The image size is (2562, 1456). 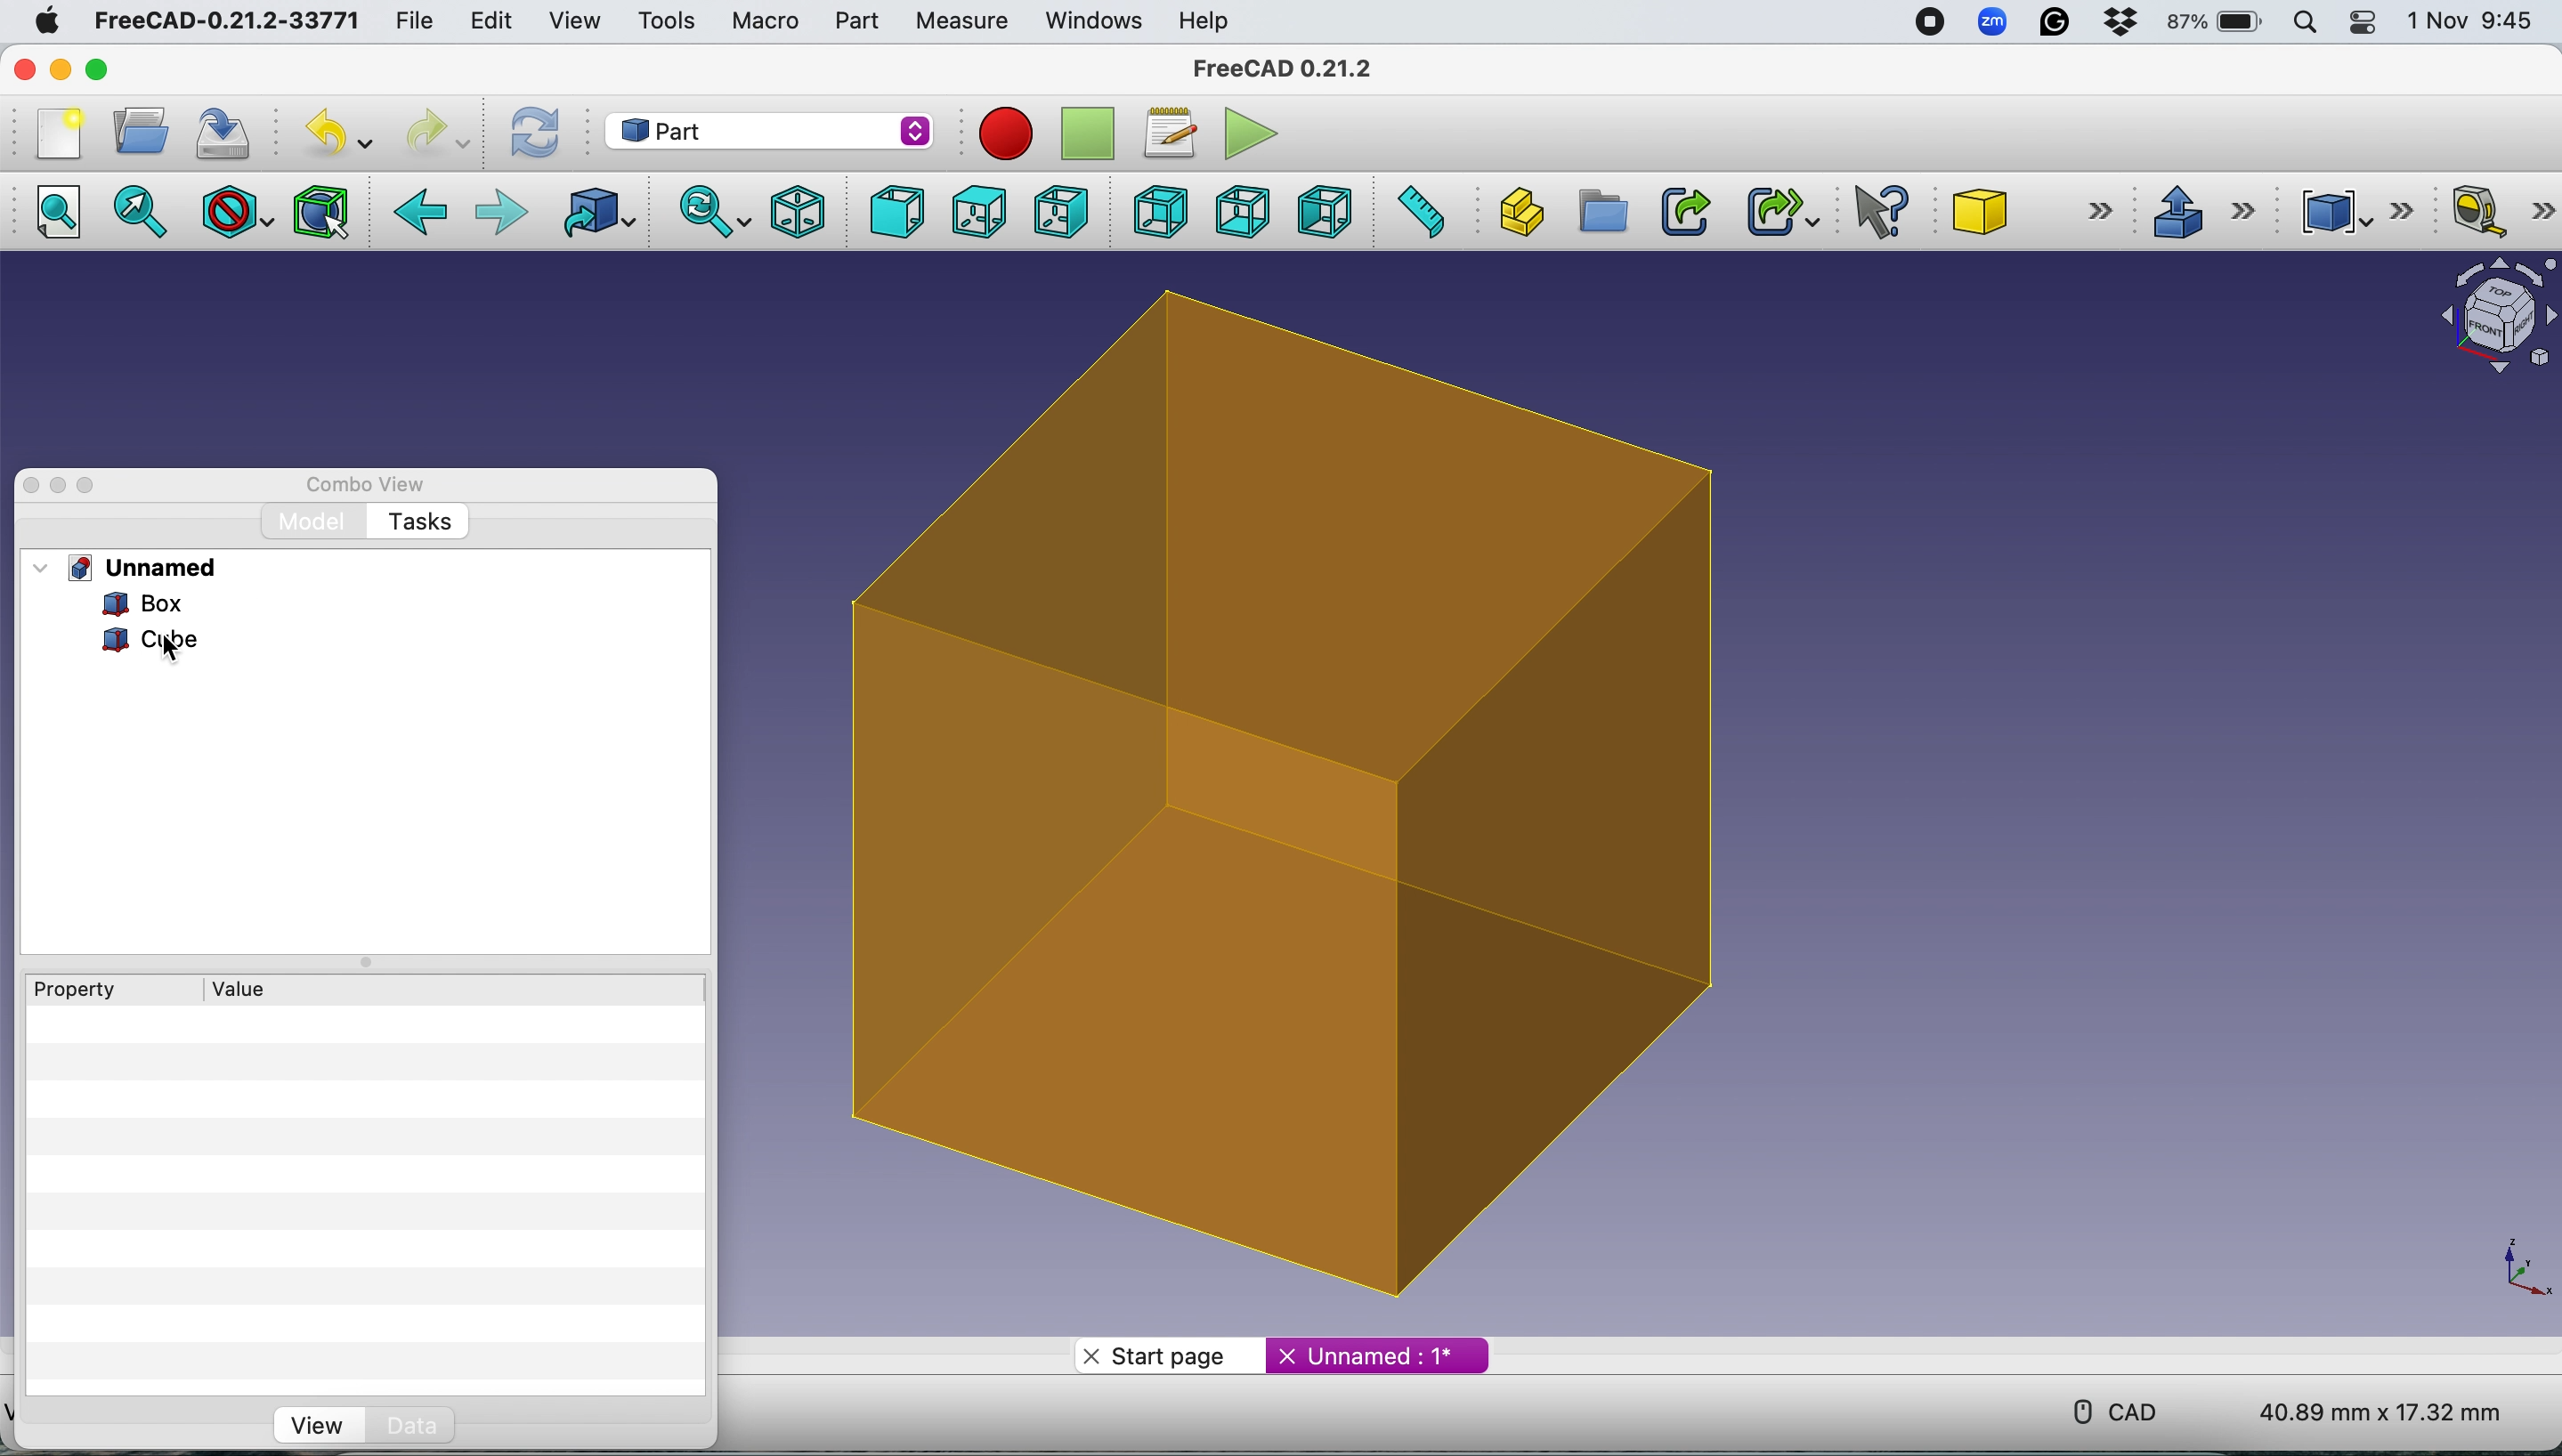 I want to click on 40.89 mm x 17.32 mm, so click(x=2364, y=1409).